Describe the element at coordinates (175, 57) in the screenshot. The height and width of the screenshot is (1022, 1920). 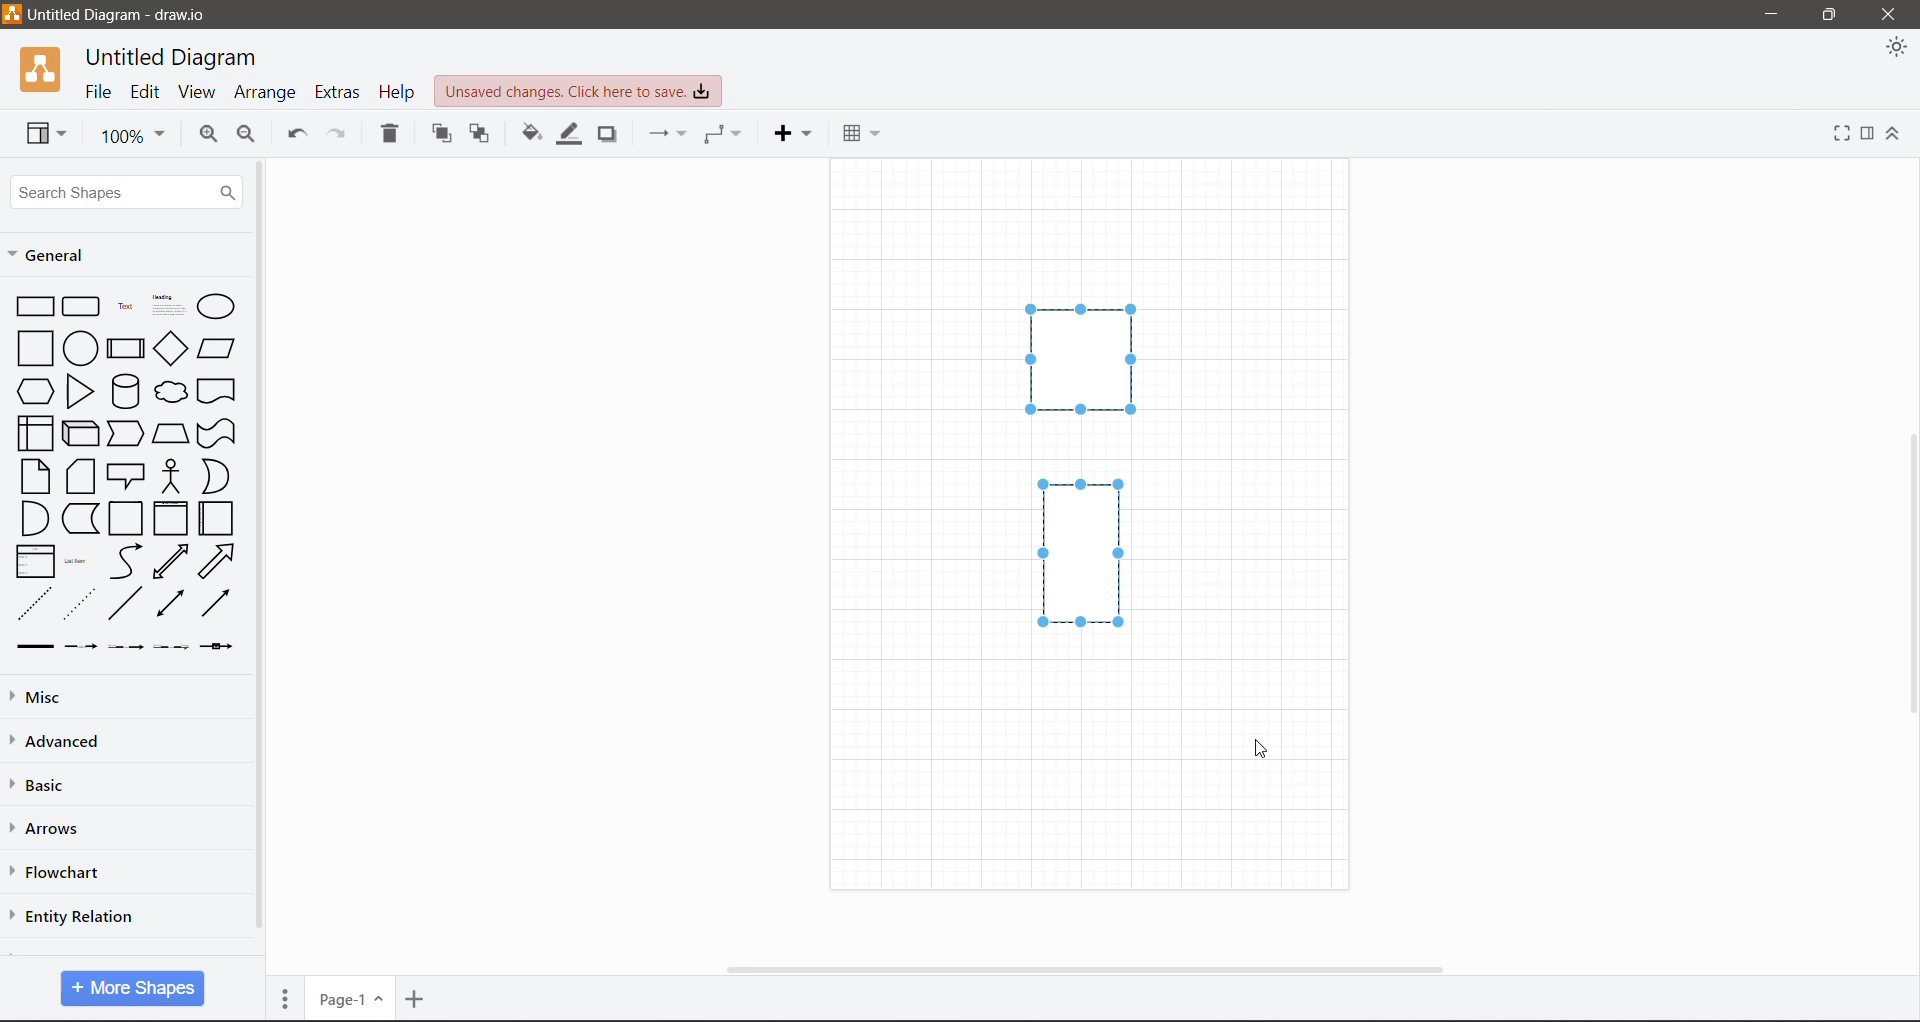
I see `` at that location.